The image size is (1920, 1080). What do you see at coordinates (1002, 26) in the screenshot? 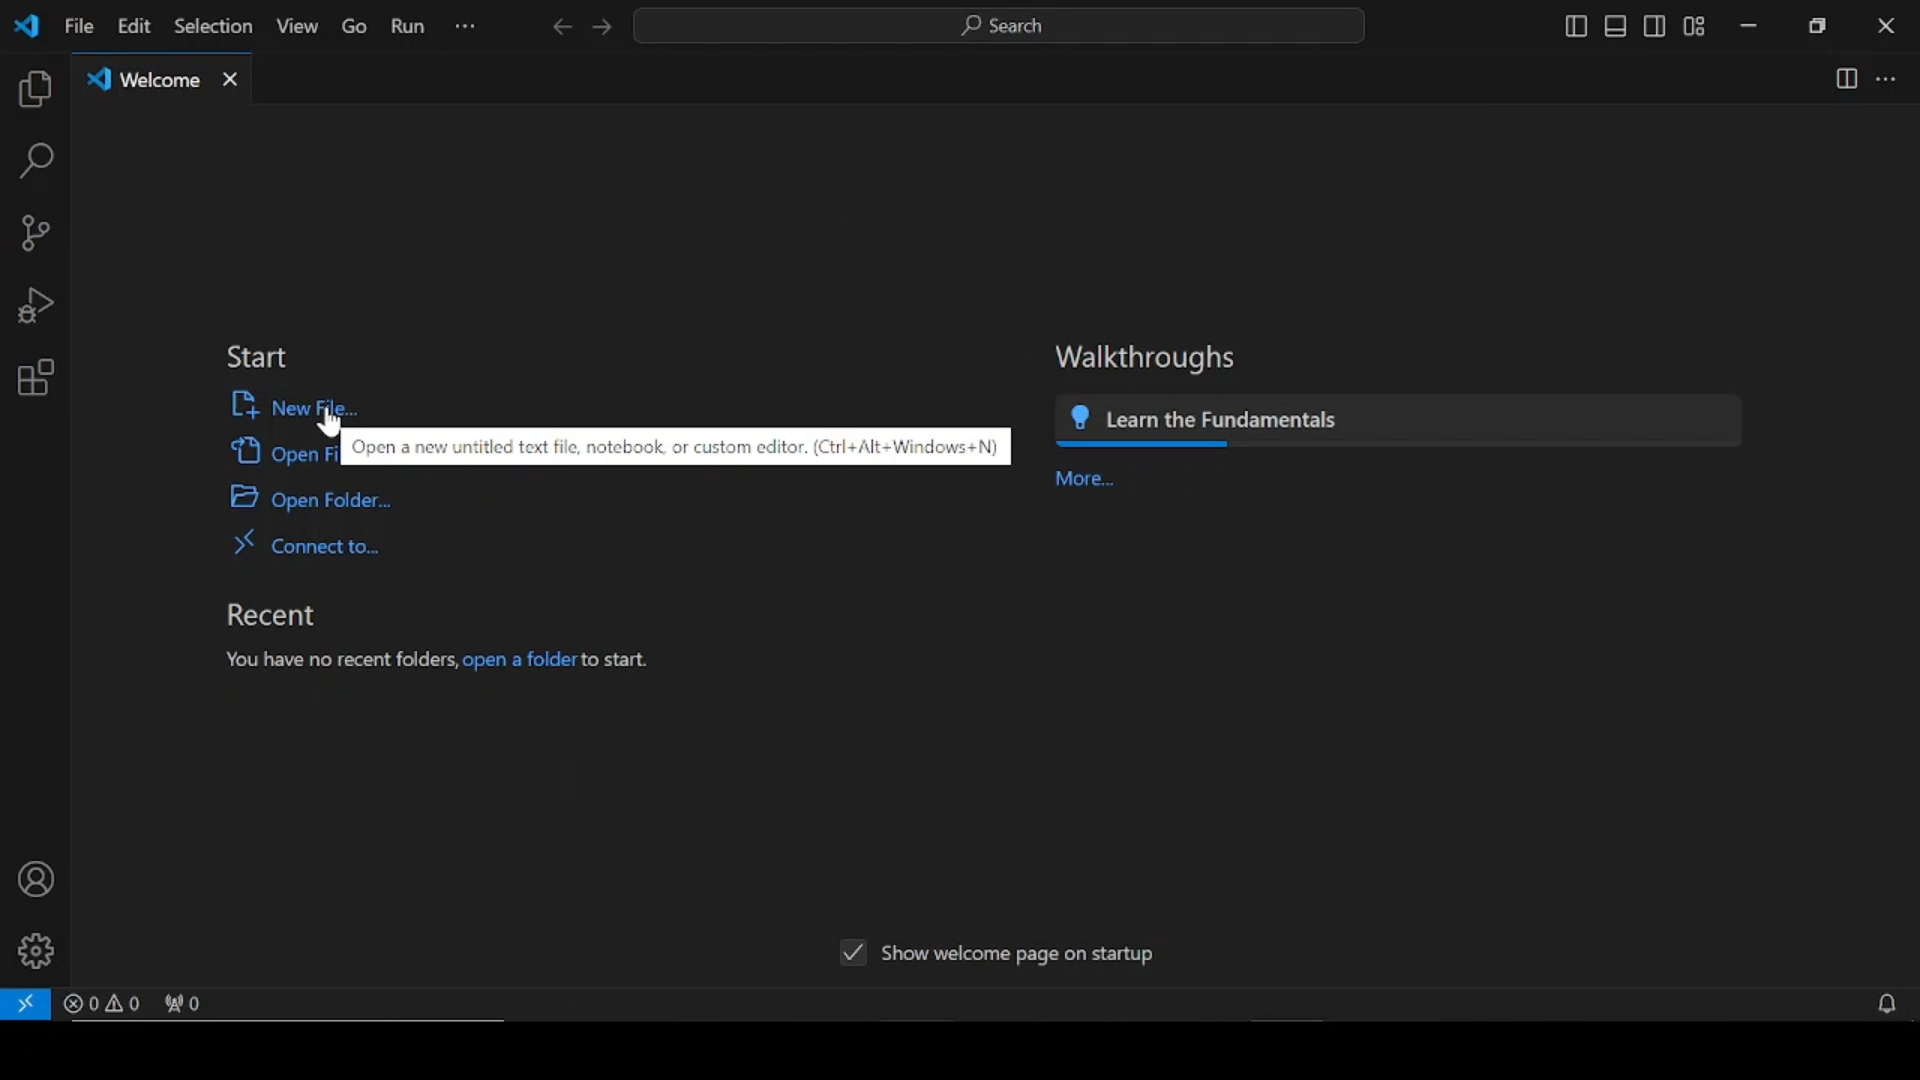
I see `search bar` at bounding box center [1002, 26].